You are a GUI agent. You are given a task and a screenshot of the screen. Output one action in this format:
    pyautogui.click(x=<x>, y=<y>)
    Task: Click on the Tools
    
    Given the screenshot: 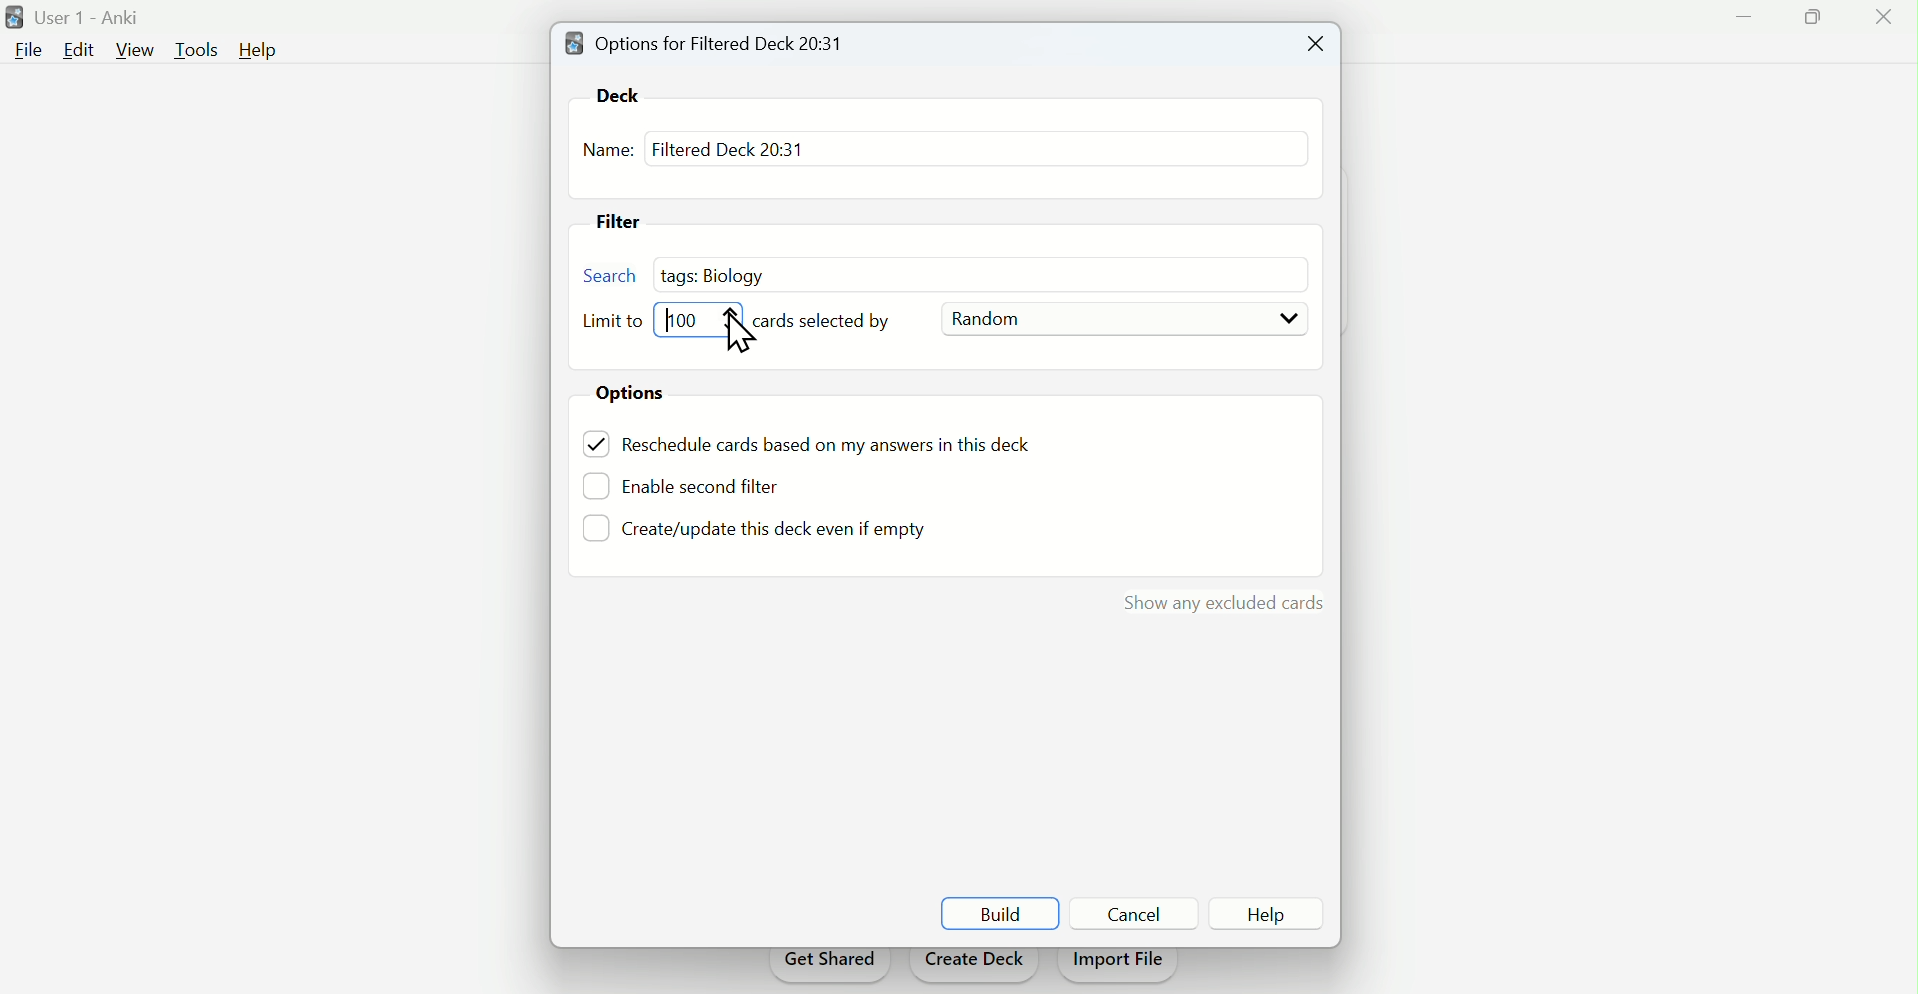 What is the action you would take?
    pyautogui.click(x=200, y=48)
    